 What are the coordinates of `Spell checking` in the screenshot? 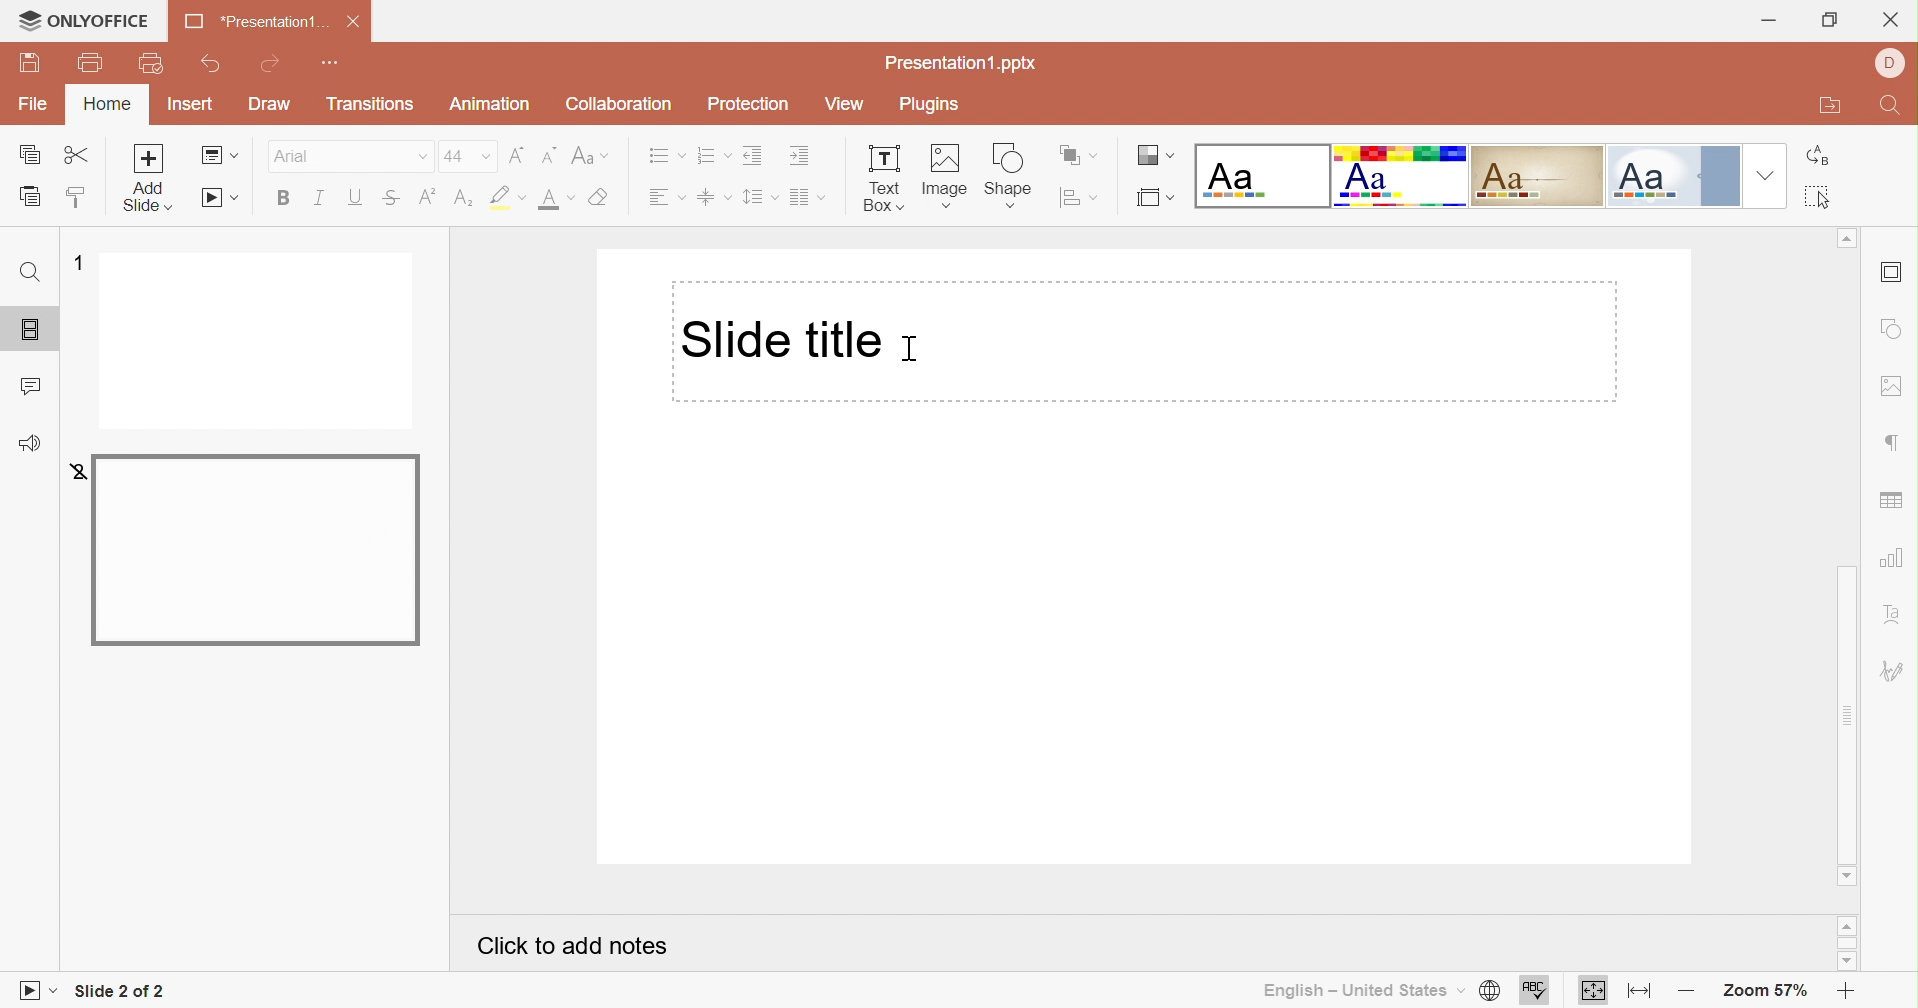 It's located at (1532, 991).